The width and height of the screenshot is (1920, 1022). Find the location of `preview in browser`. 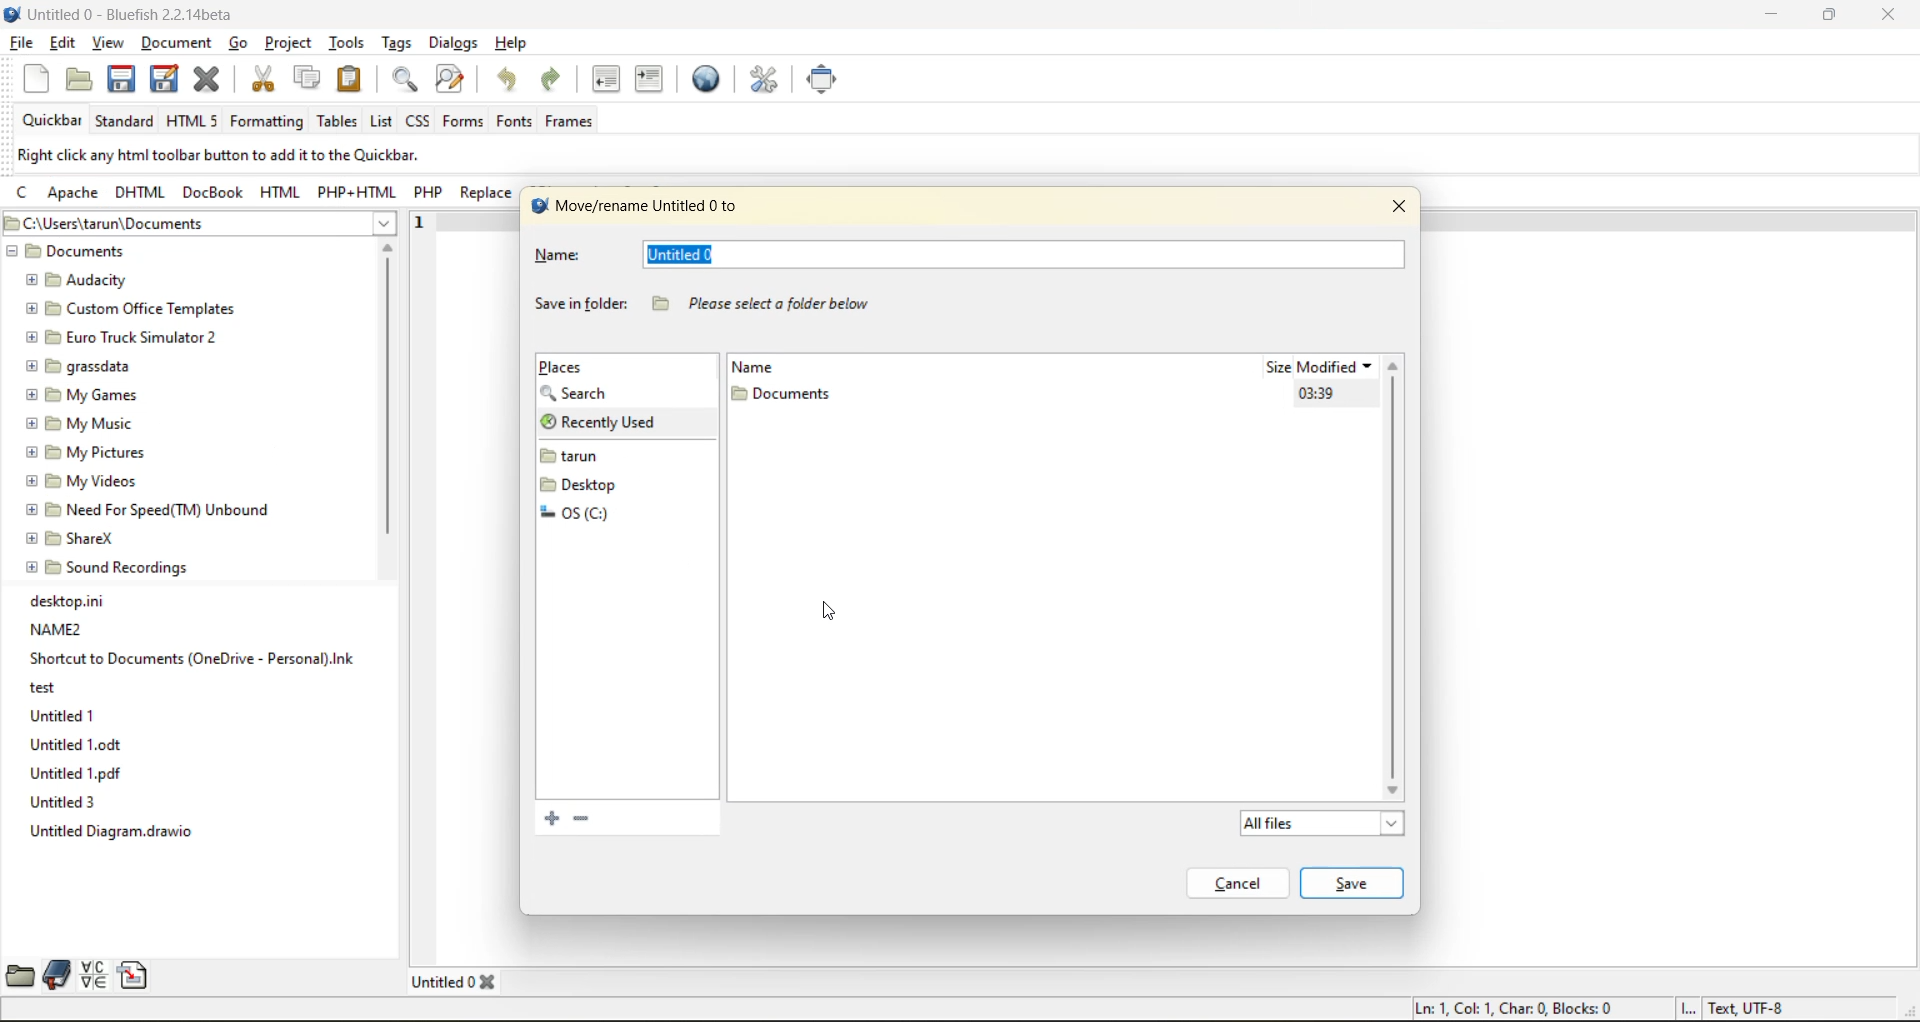

preview in browser is located at coordinates (706, 79).